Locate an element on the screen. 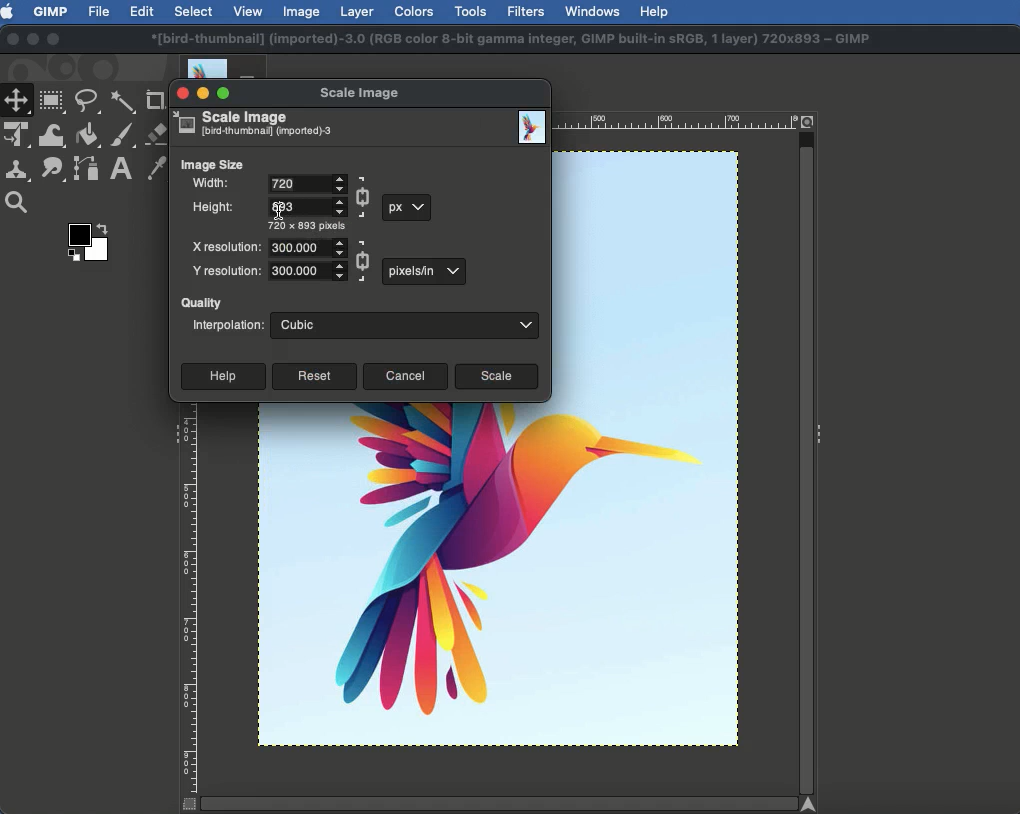  Fill color is located at coordinates (89, 136).